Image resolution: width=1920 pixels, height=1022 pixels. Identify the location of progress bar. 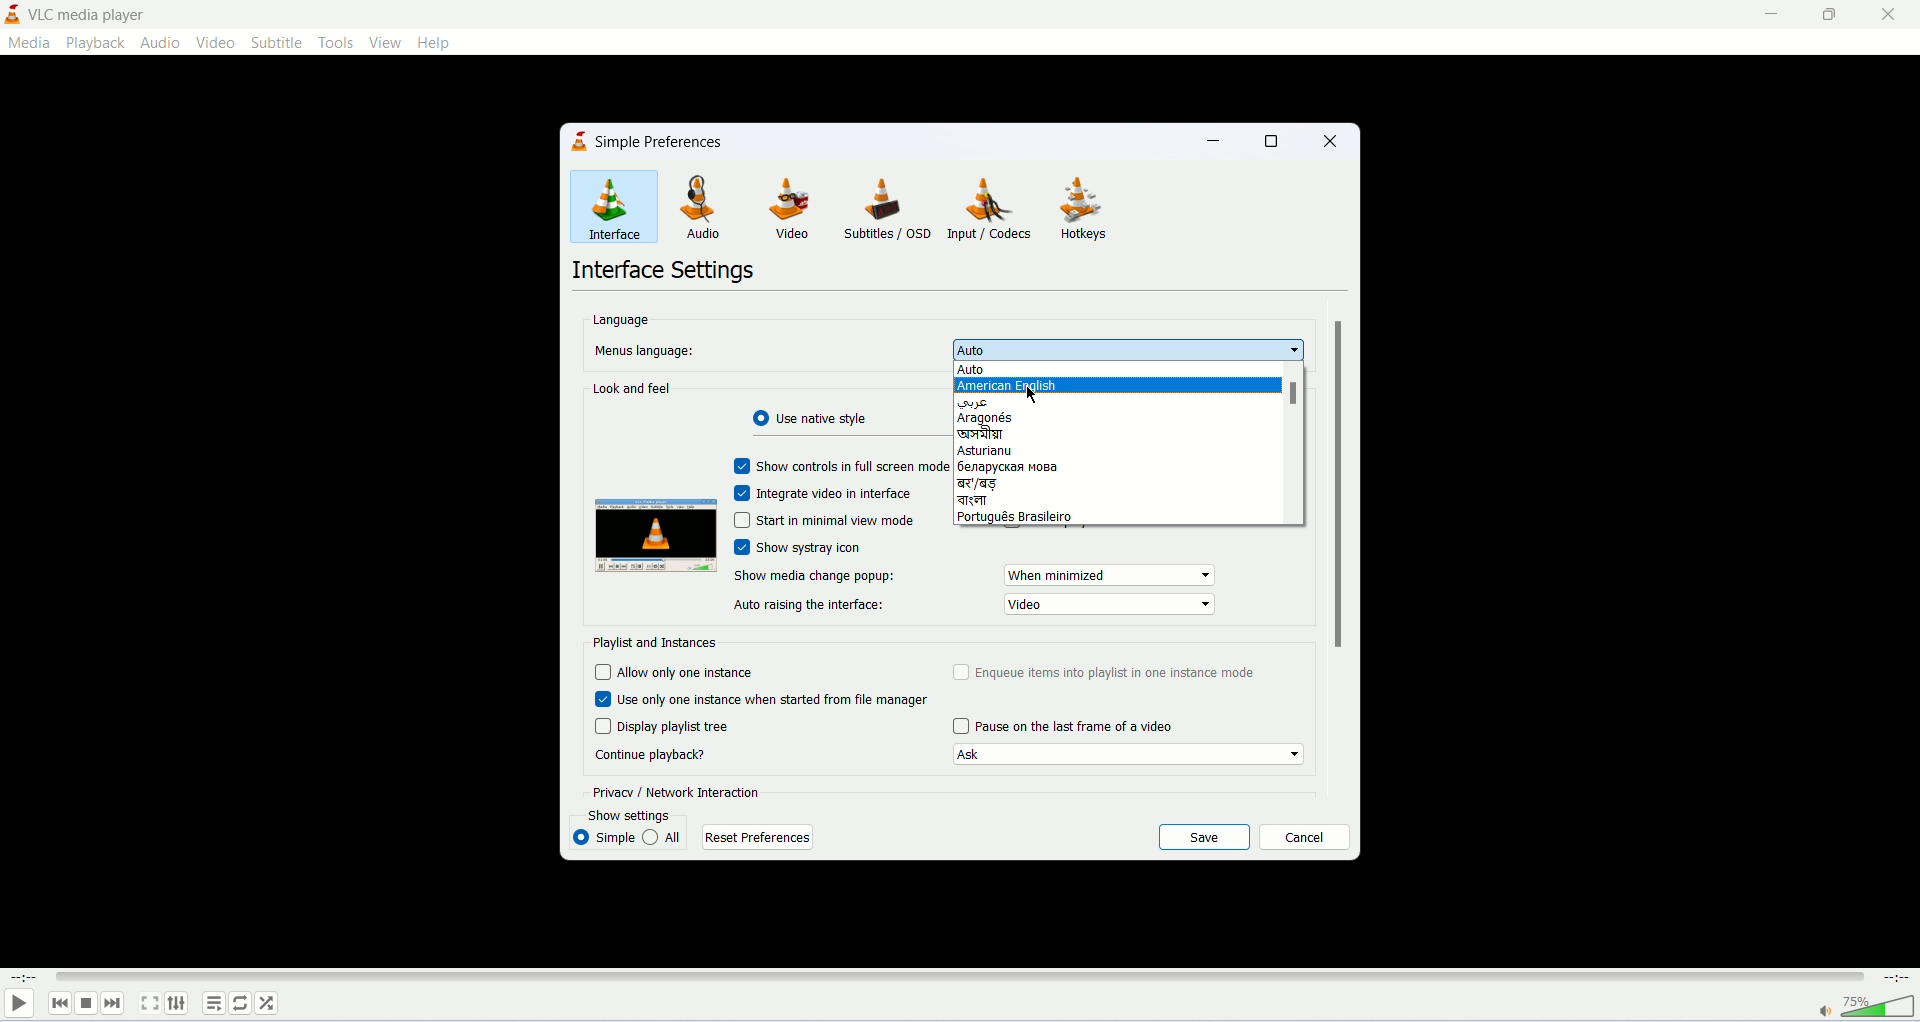
(960, 977).